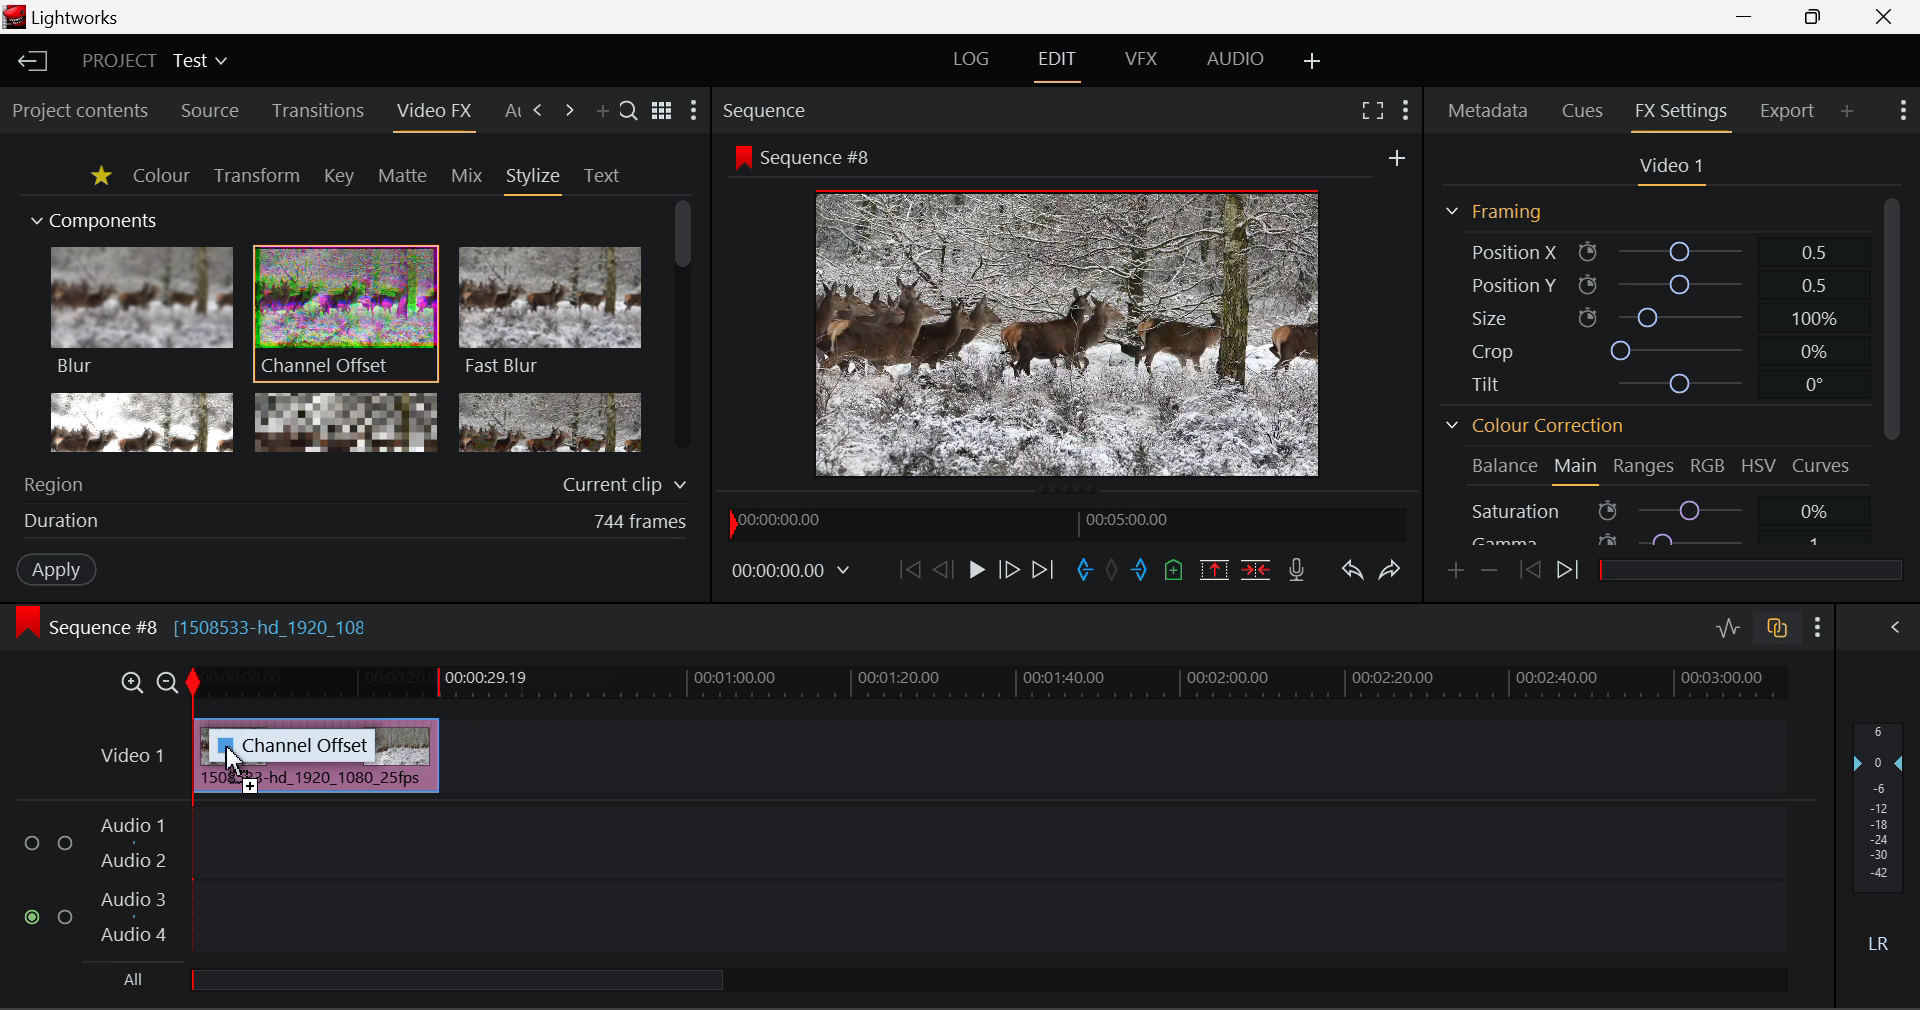  I want to click on Video Settings, so click(1669, 170).